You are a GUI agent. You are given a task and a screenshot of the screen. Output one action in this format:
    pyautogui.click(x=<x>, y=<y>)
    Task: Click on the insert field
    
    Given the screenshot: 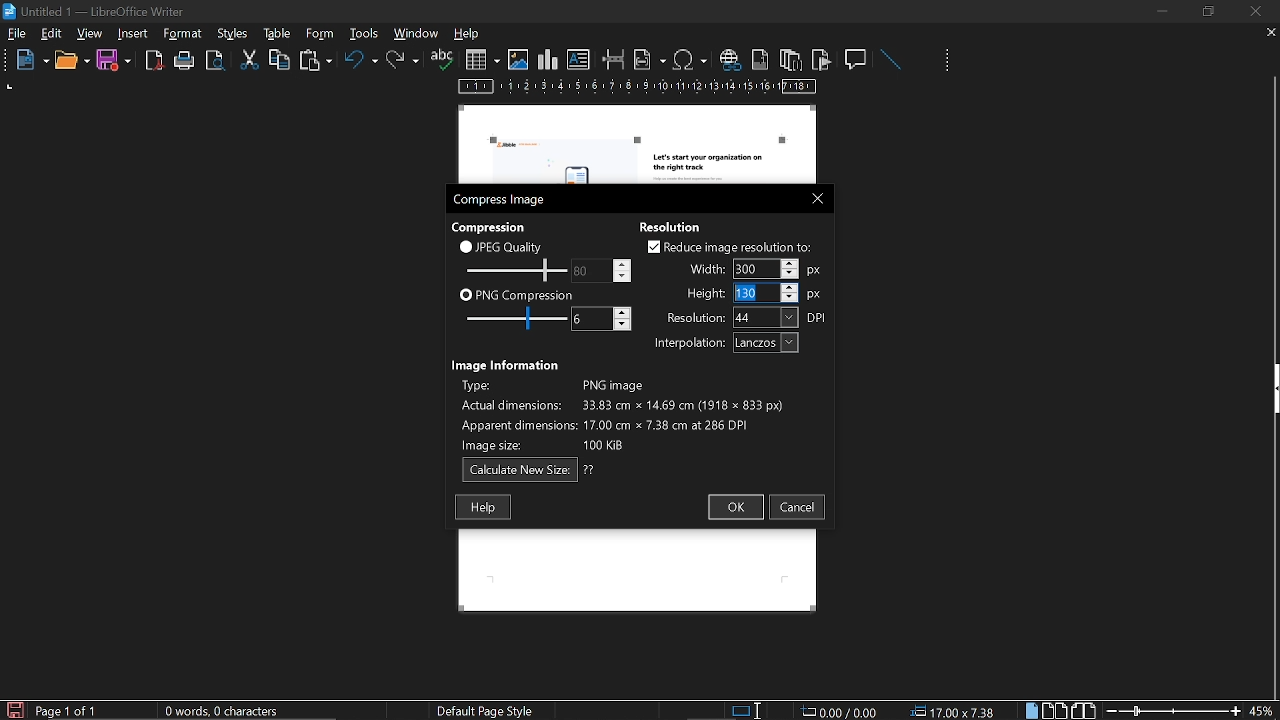 What is the action you would take?
    pyautogui.click(x=650, y=59)
    